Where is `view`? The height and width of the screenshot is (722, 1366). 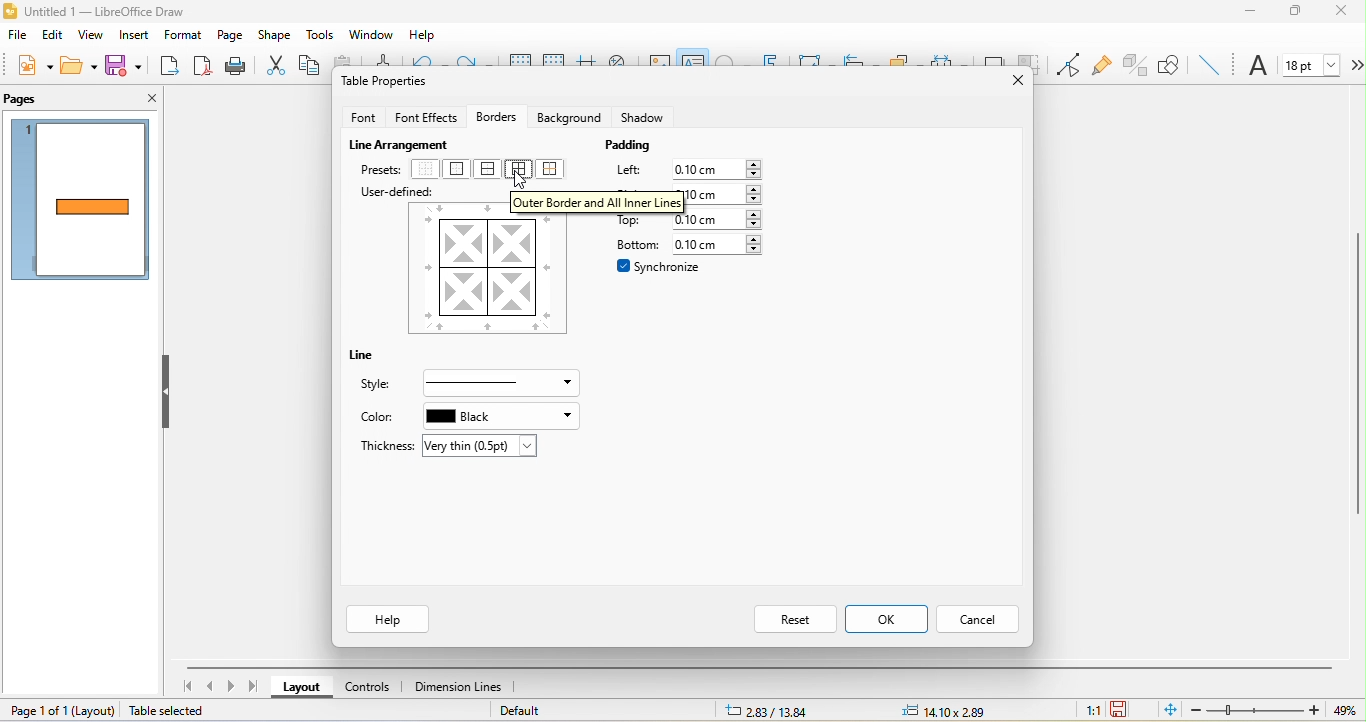 view is located at coordinates (89, 37).